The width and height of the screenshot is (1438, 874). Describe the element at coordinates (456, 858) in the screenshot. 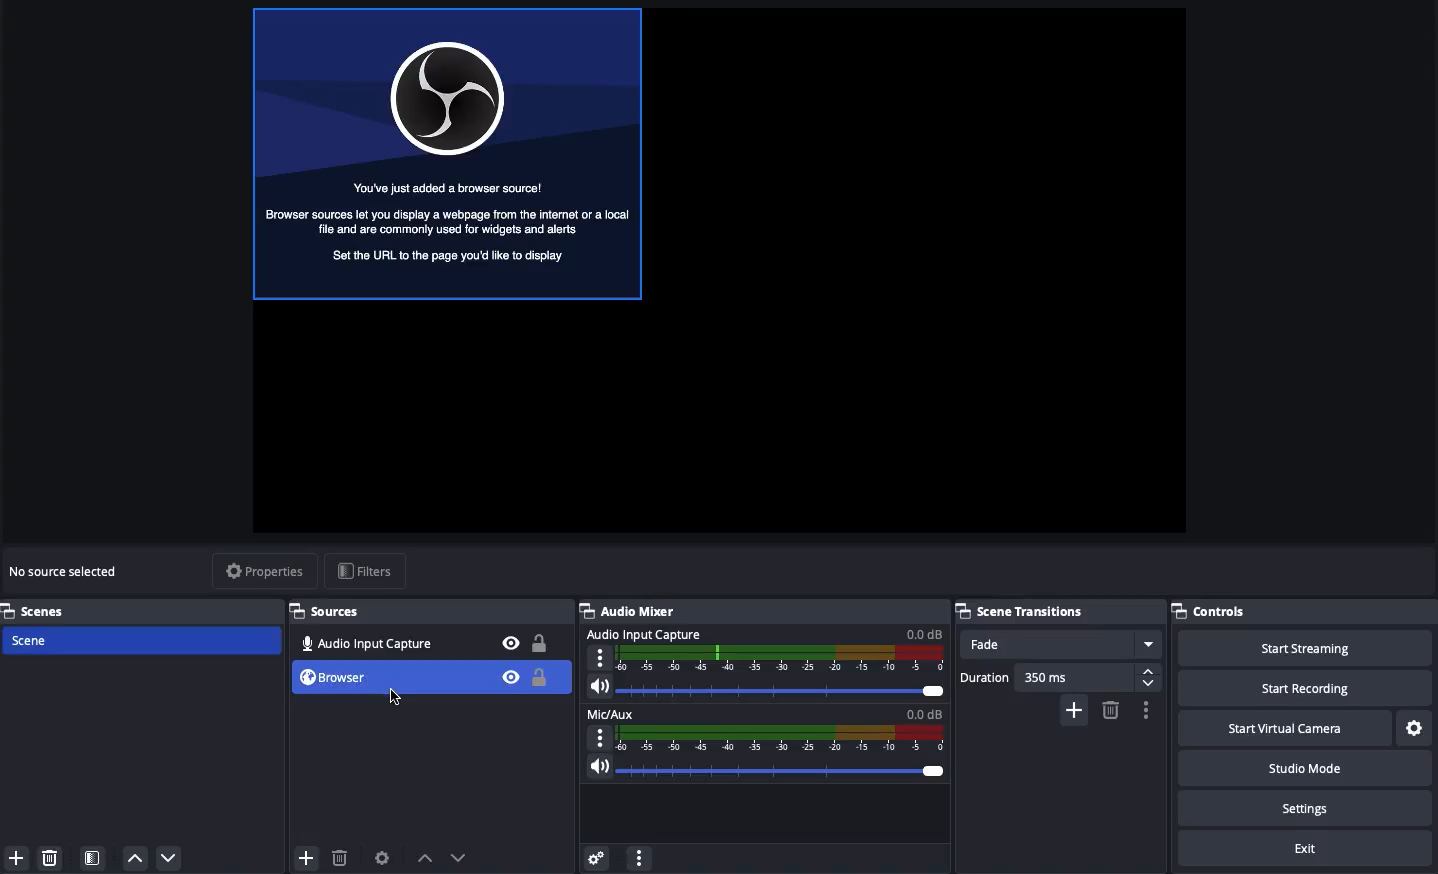

I see `Move down` at that location.